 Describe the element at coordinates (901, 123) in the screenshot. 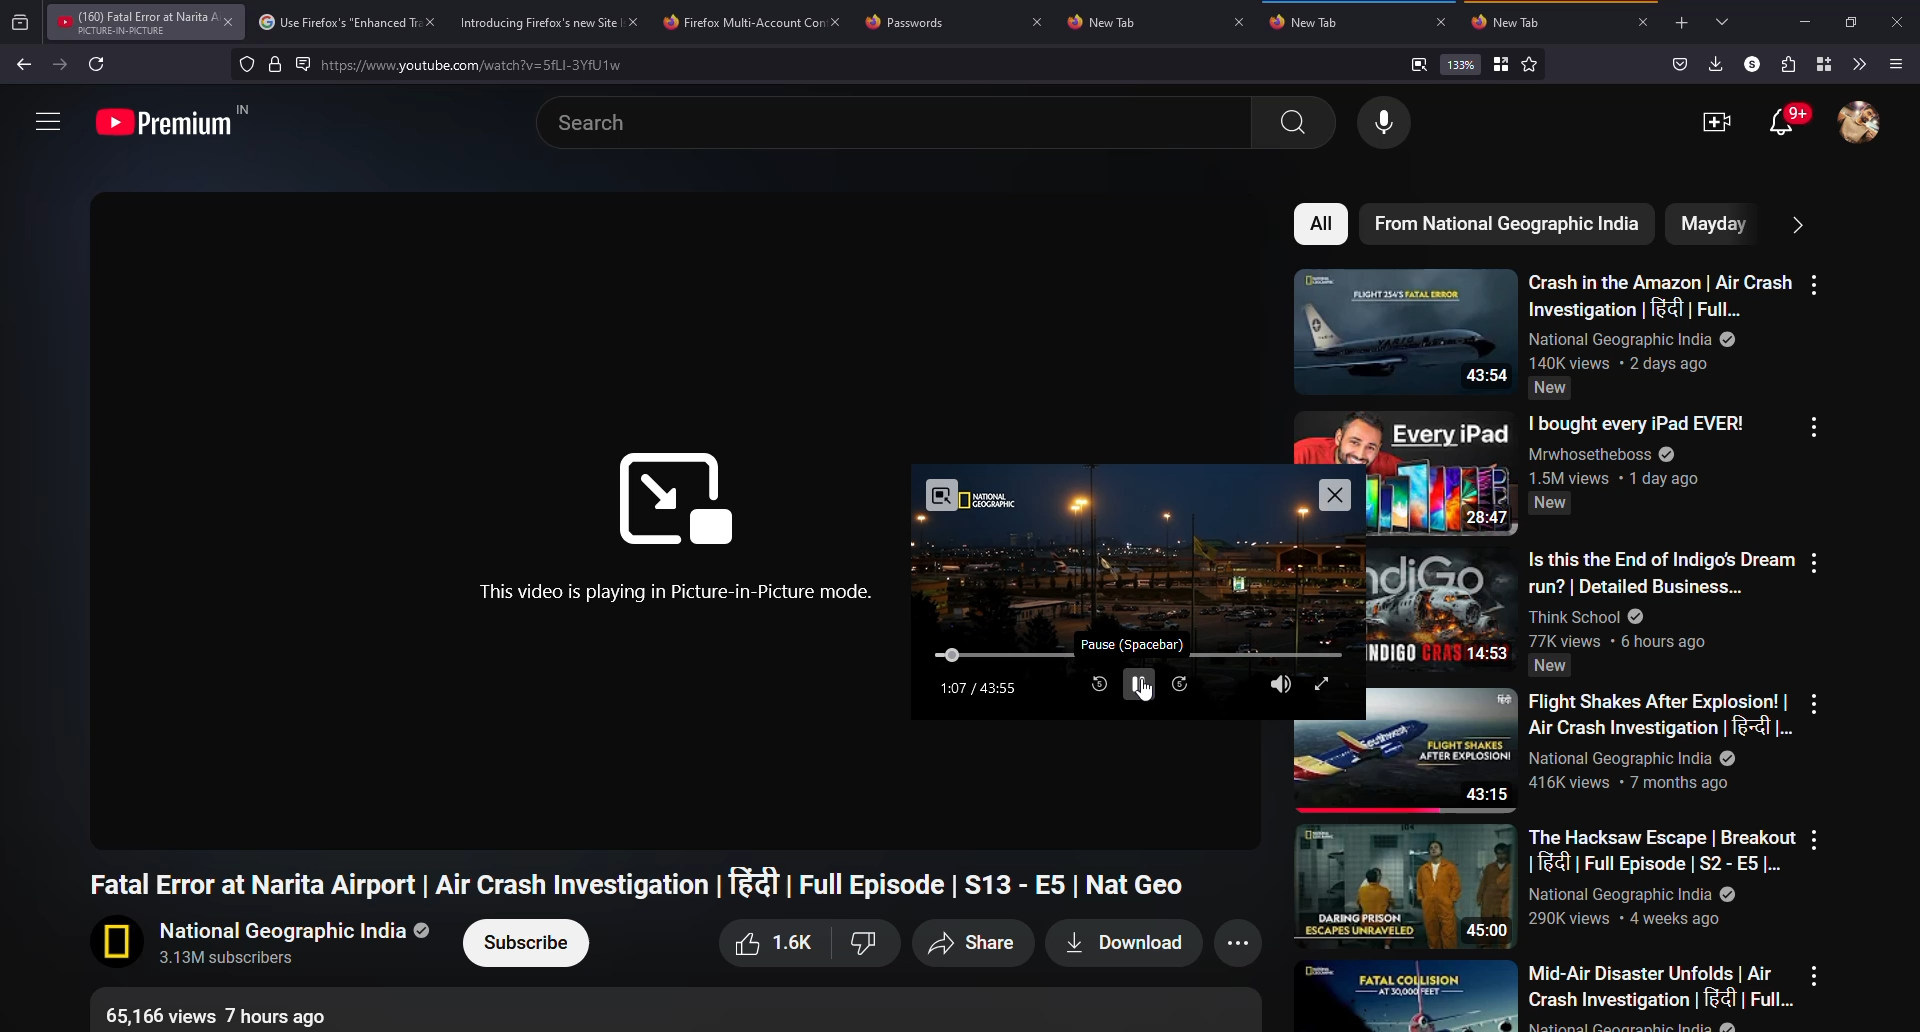

I see `search` at that location.